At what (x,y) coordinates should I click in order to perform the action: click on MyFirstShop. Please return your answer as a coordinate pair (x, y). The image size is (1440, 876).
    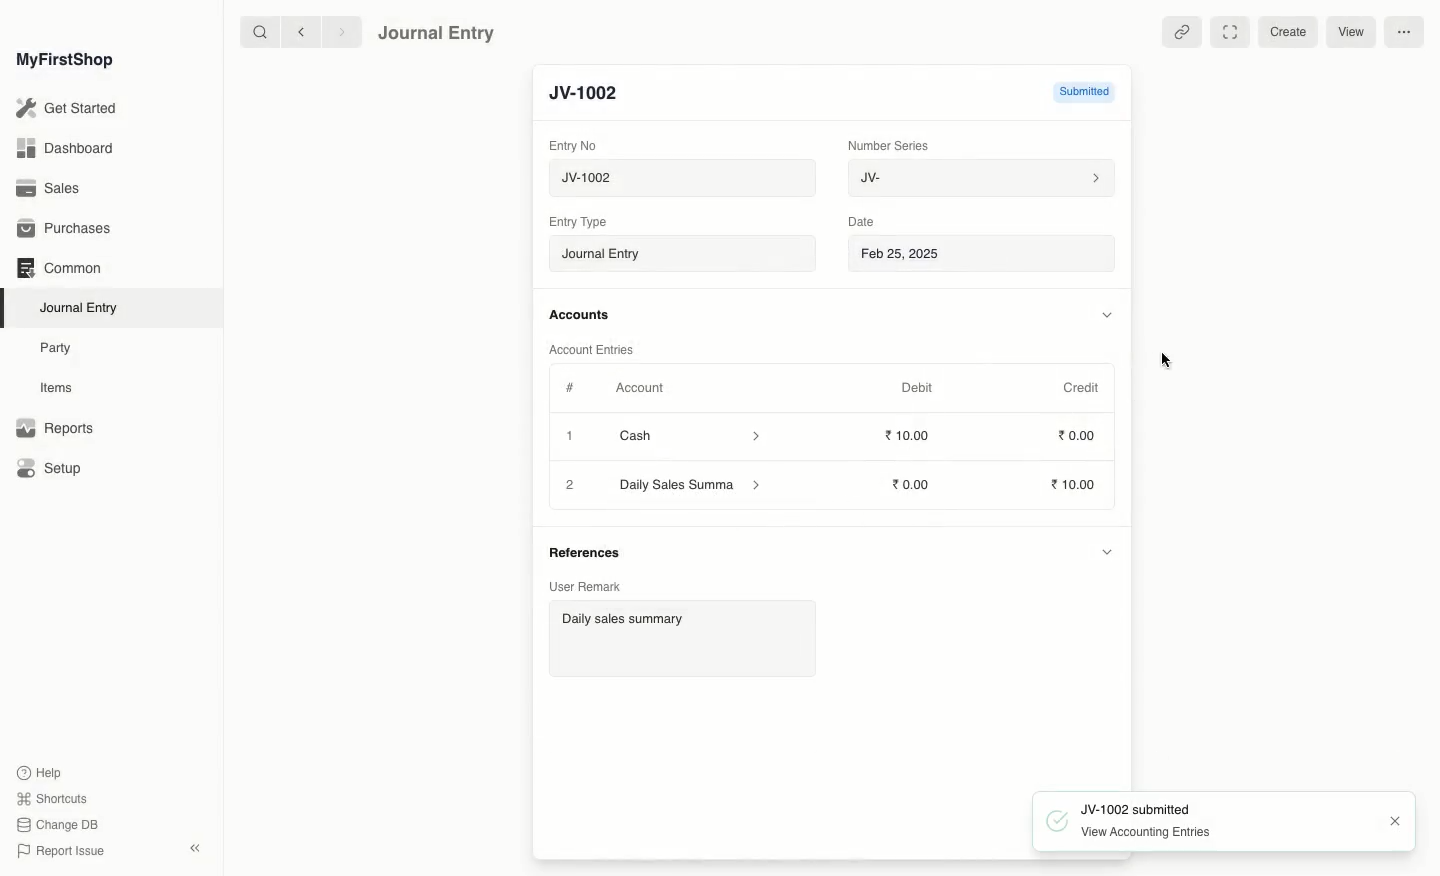
    Looking at the image, I should click on (63, 61).